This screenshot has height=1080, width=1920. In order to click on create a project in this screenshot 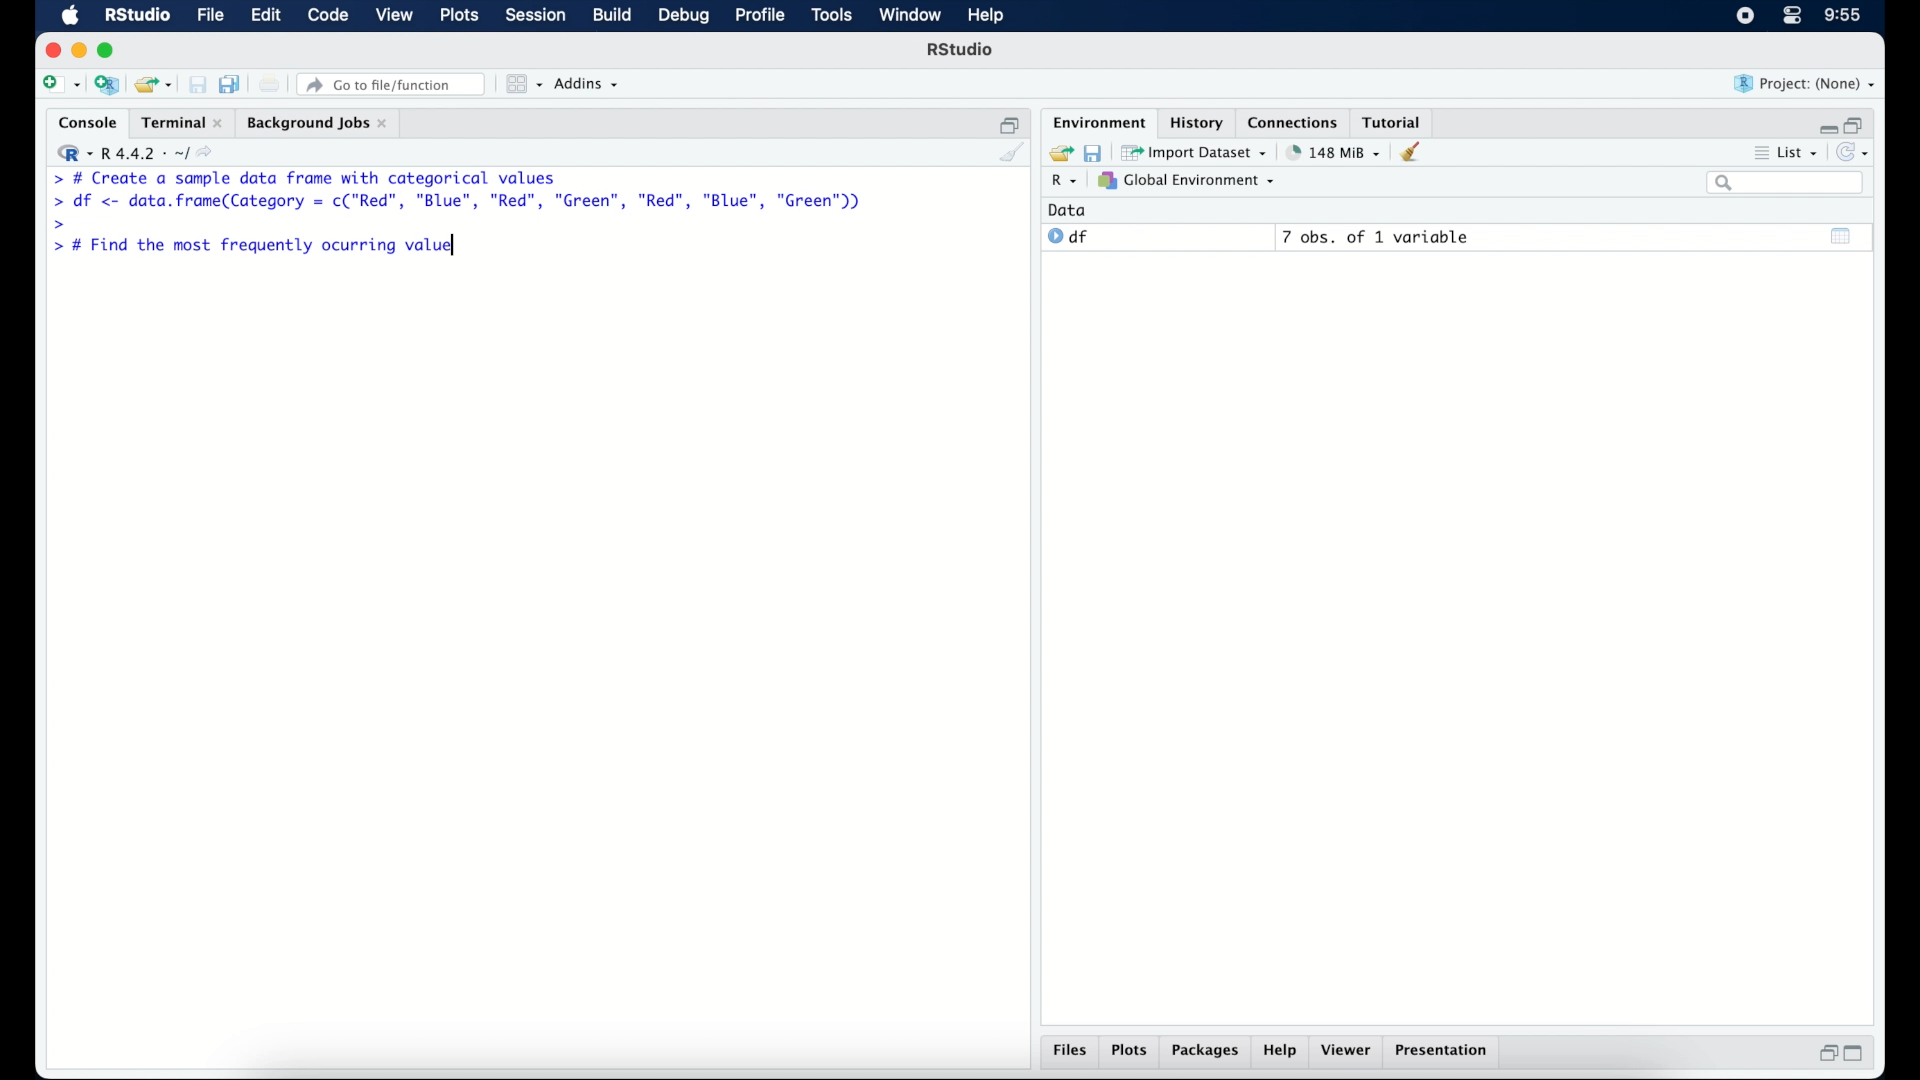, I will do `click(108, 85)`.